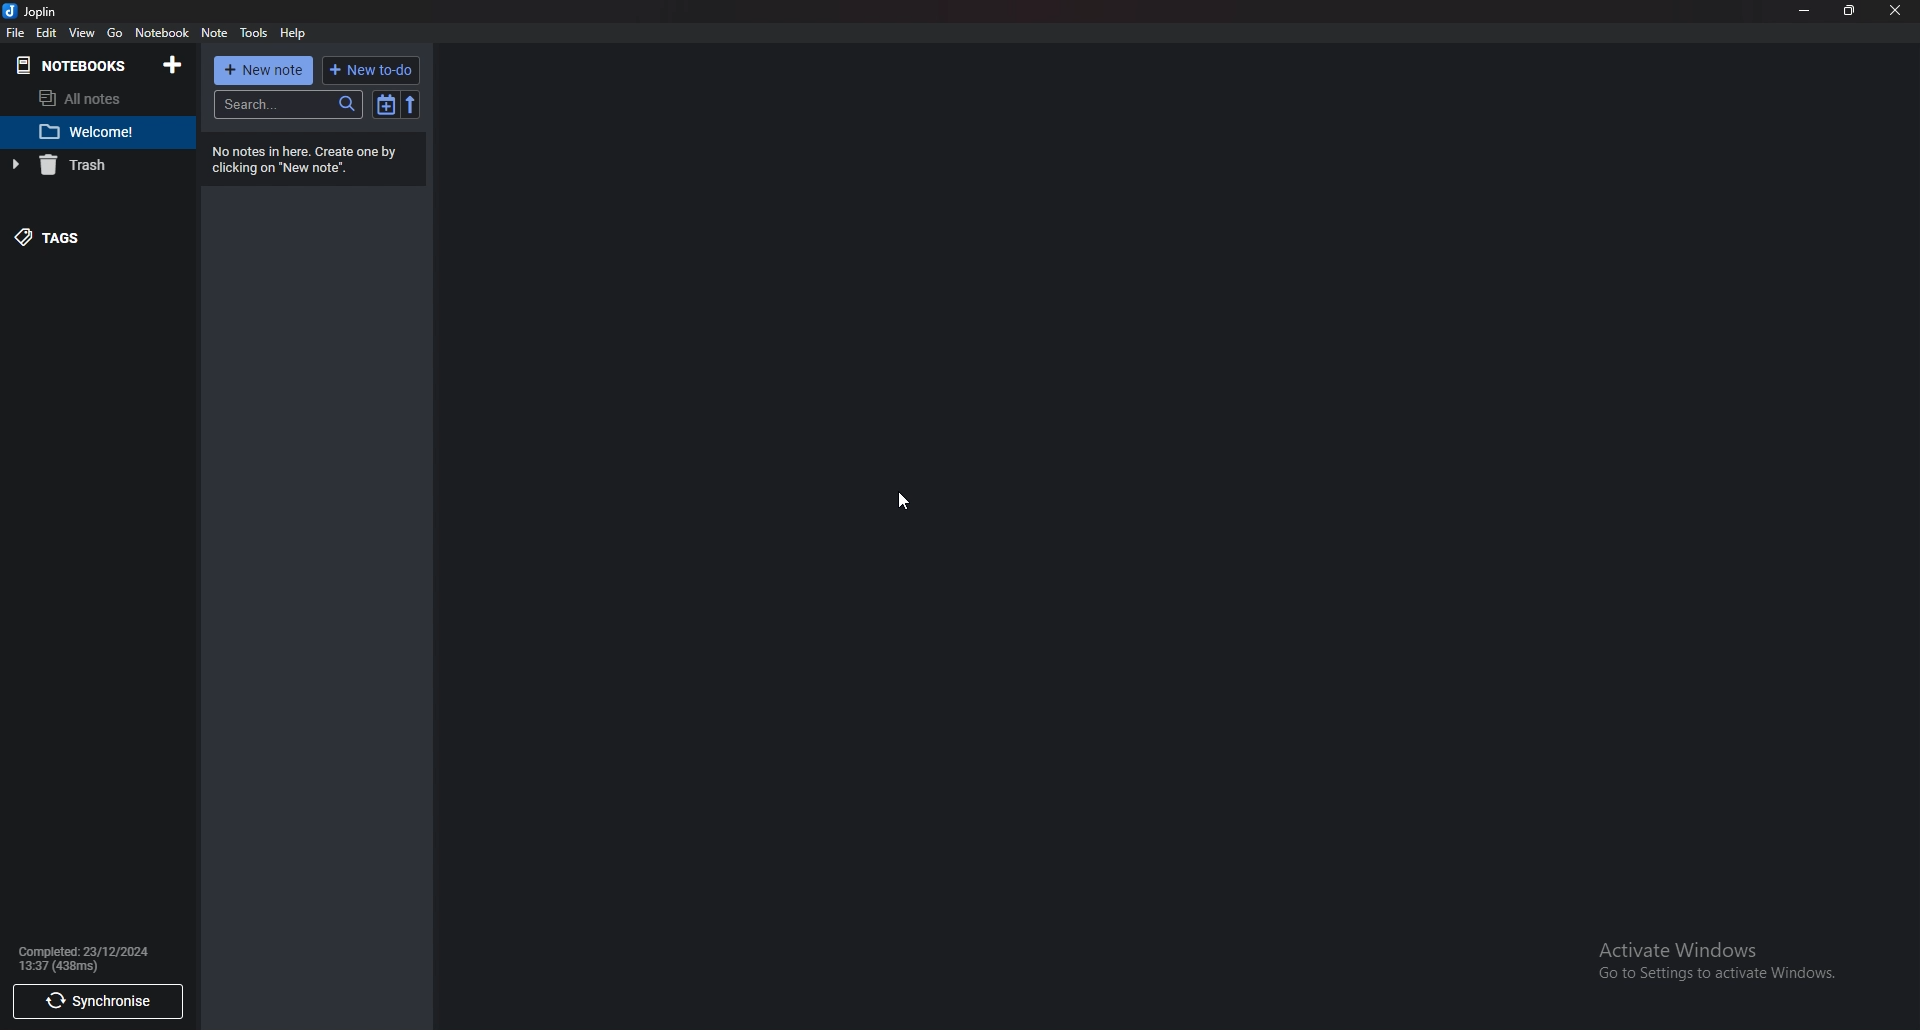 The height and width of the screenshot is (1030, 1920). I want to click on Synchronize, so click(98, 1003).